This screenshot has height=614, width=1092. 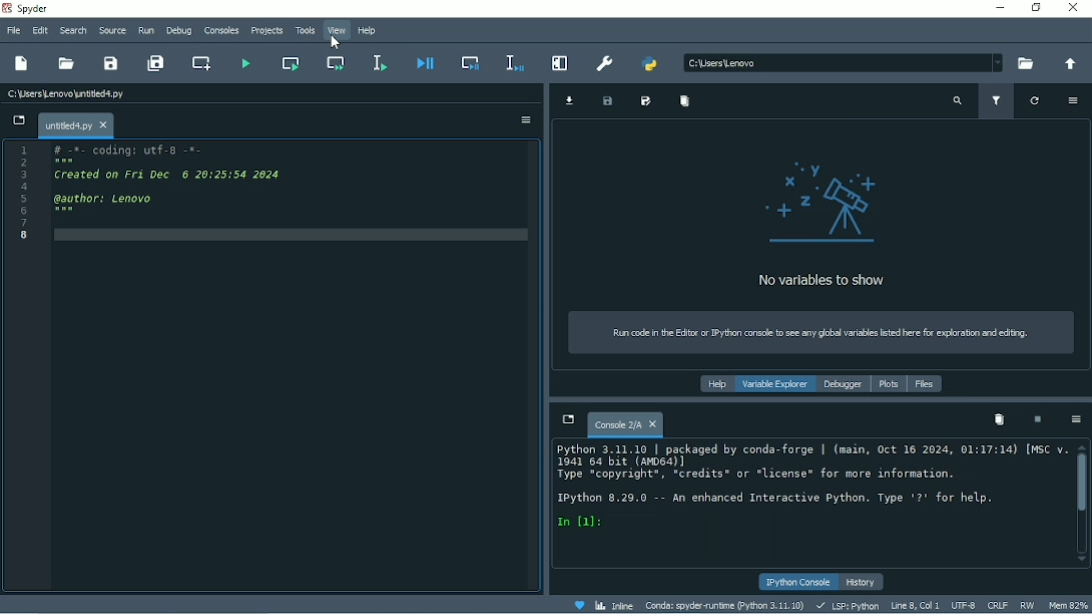 I want to click on Remove all variables, so click(x=685, y=101).